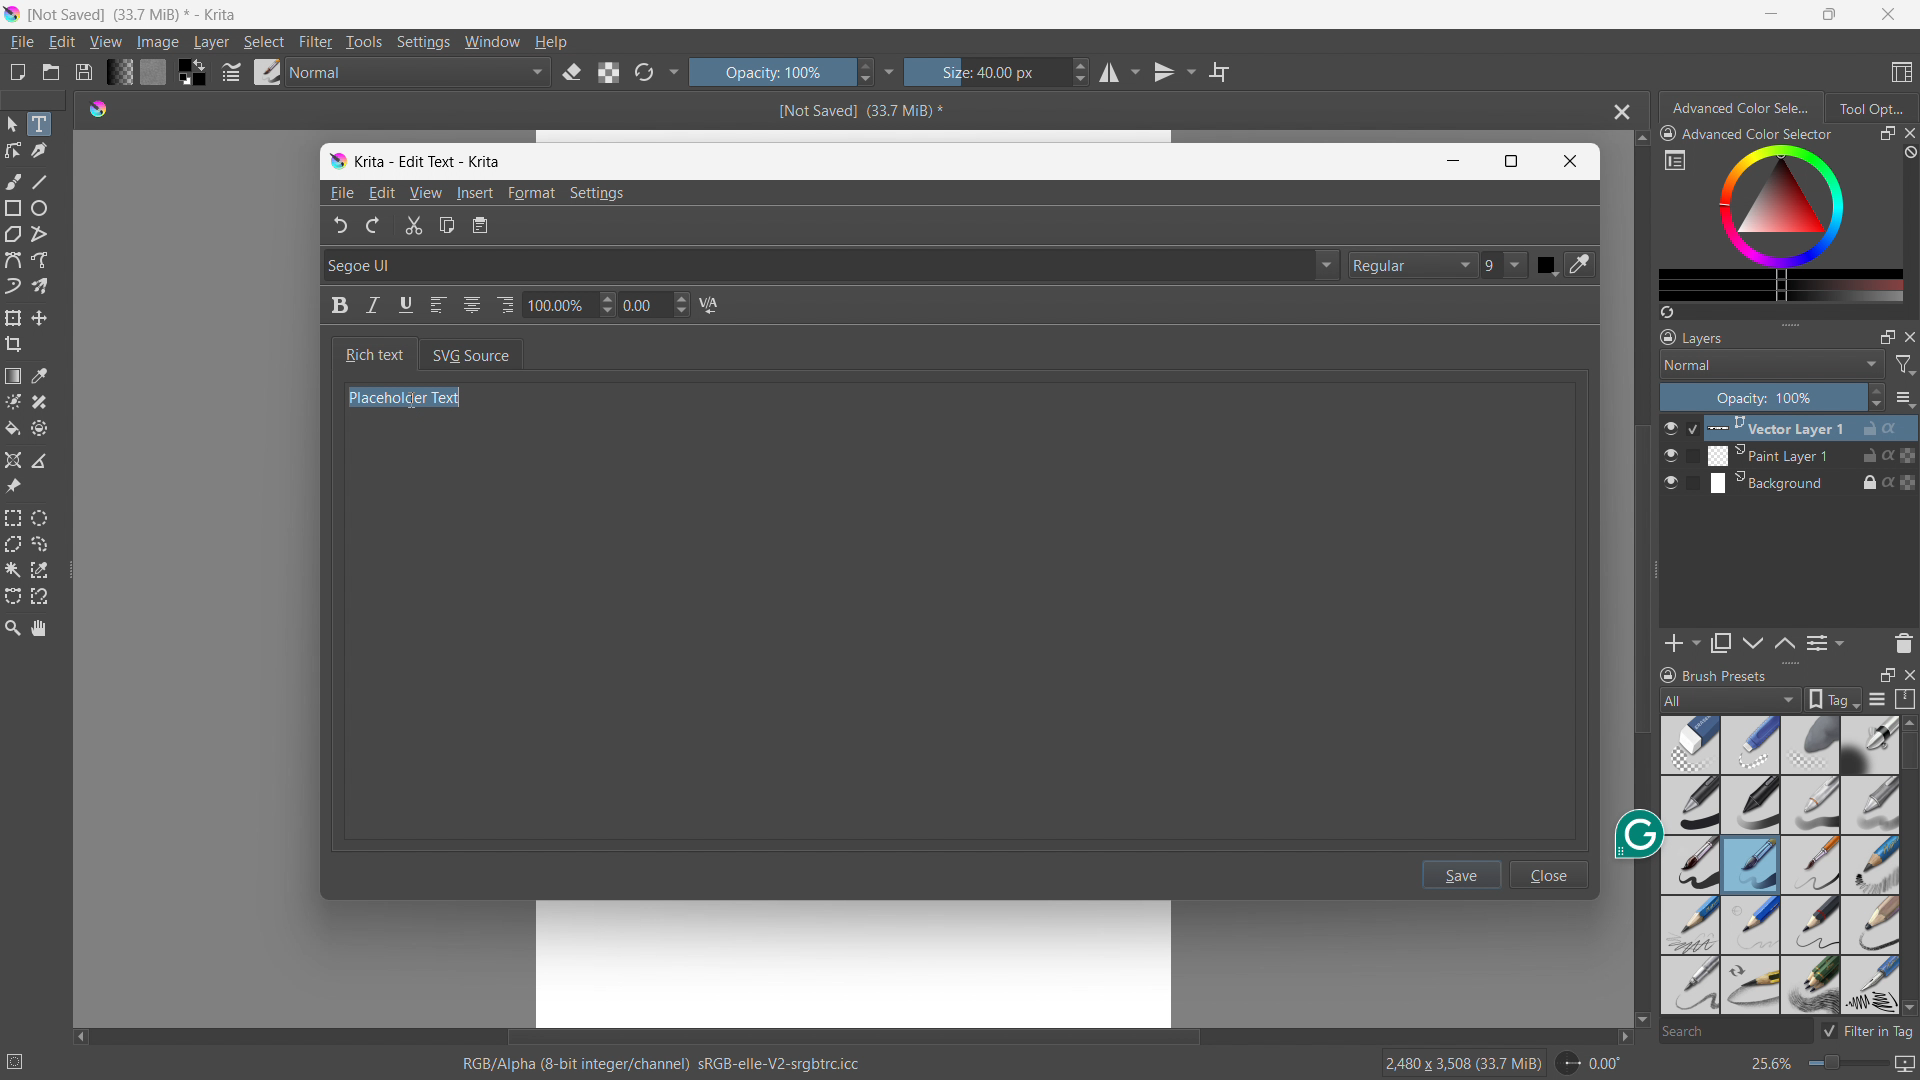 This screenshot has height=1080, width=1920. Describe the element at coordinates (1904, 398) in the screenshot. I see `options` at that location.